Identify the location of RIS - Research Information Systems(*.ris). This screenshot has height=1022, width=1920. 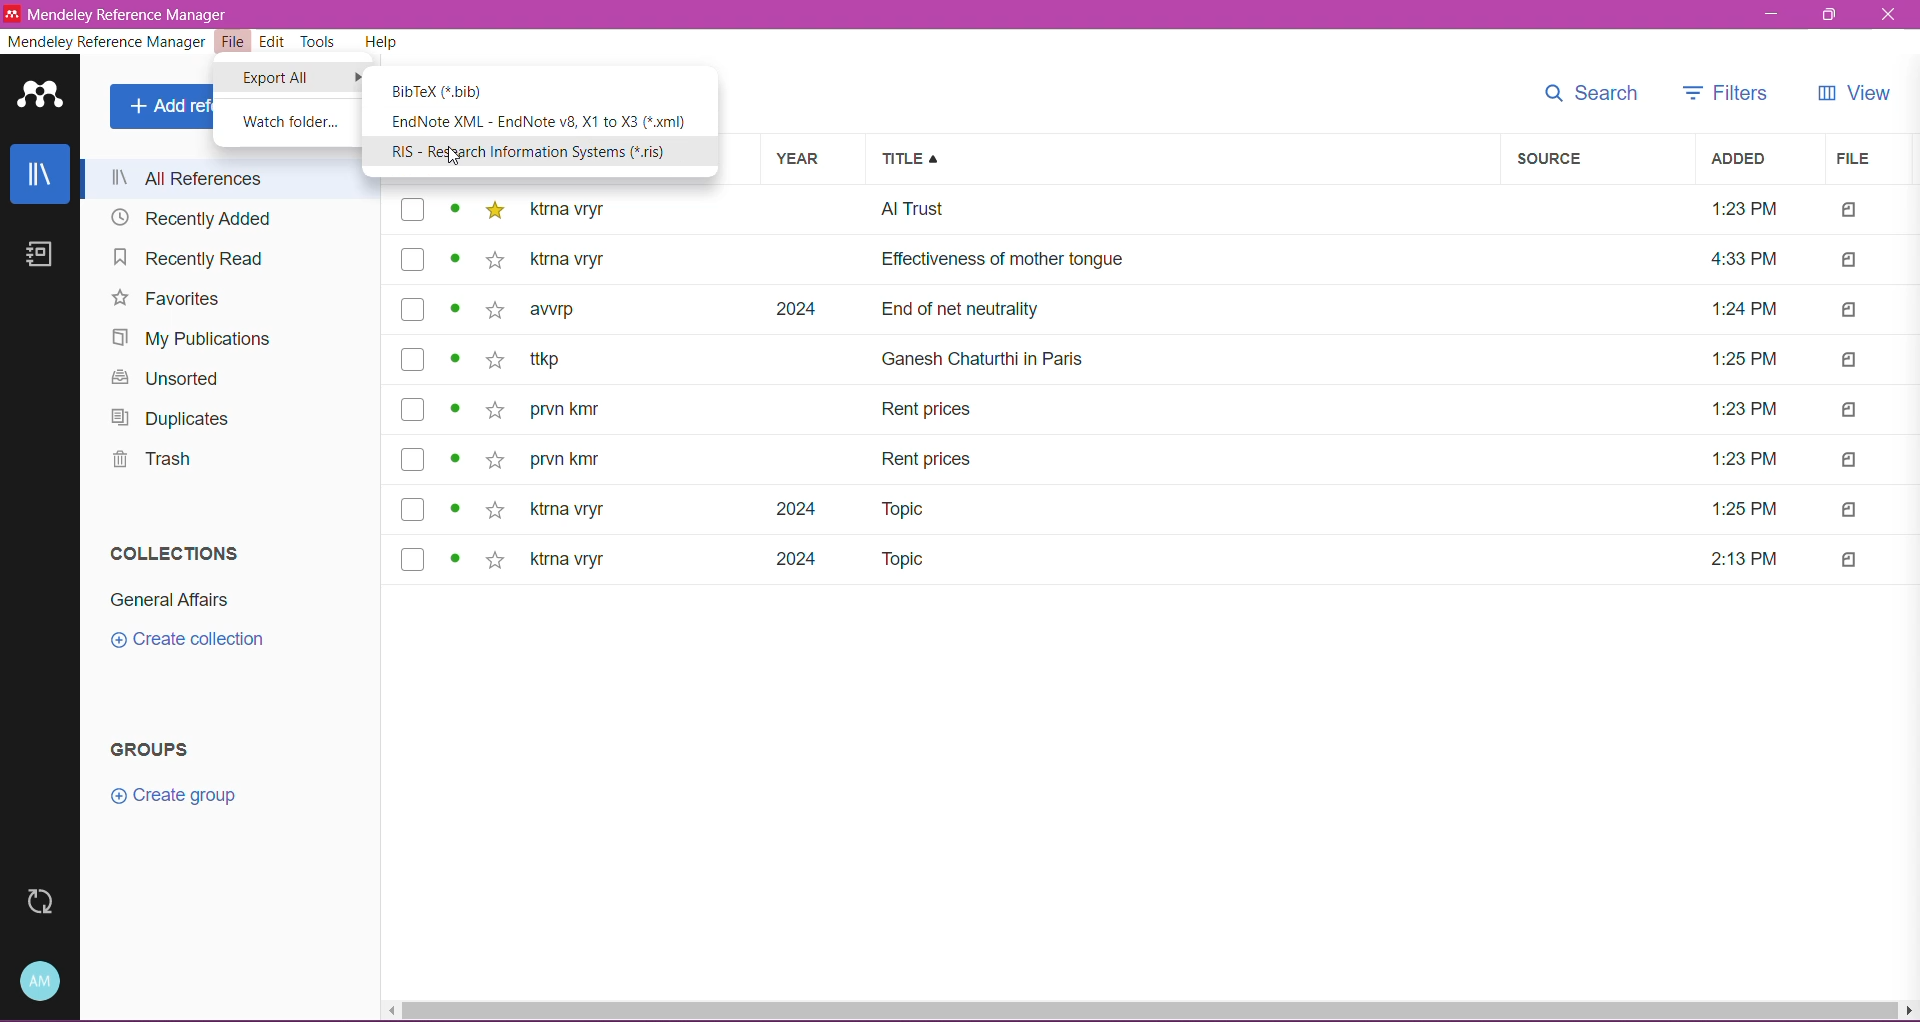
(529, 155).